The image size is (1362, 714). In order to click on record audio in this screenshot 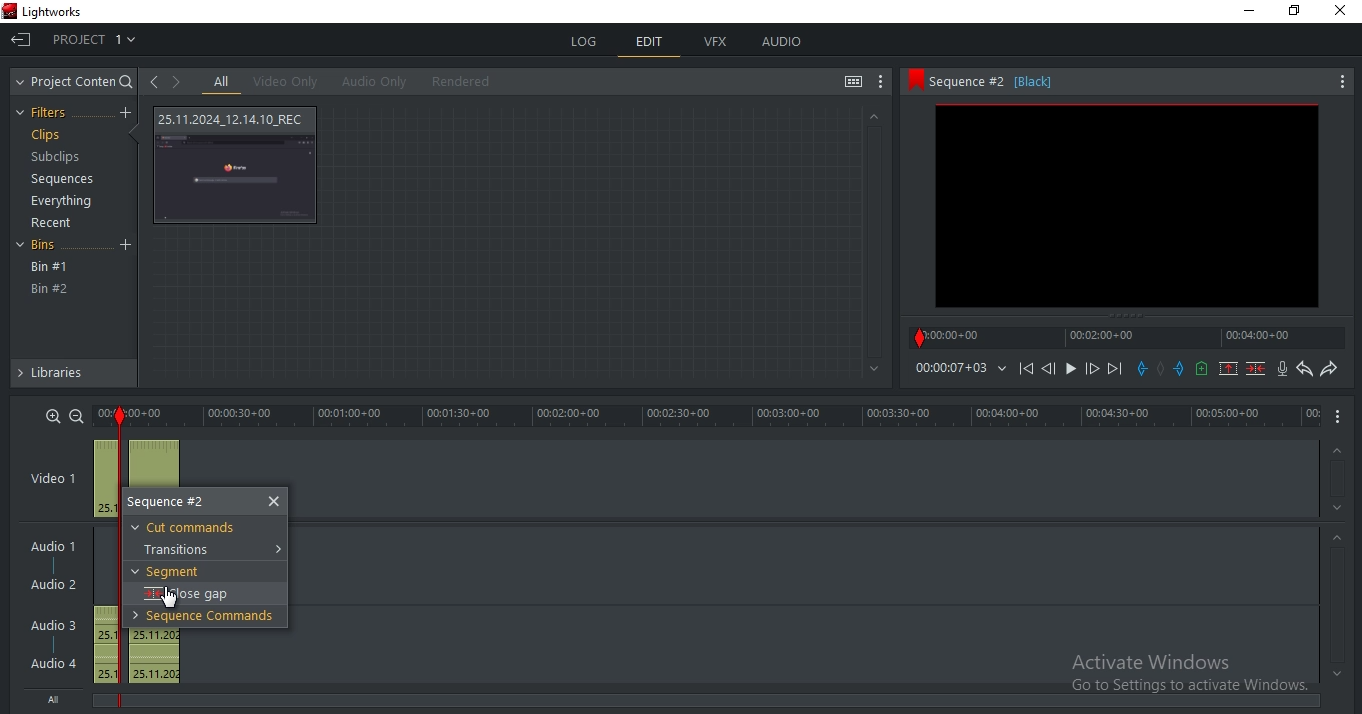, I will do `click(1282, 369)`.